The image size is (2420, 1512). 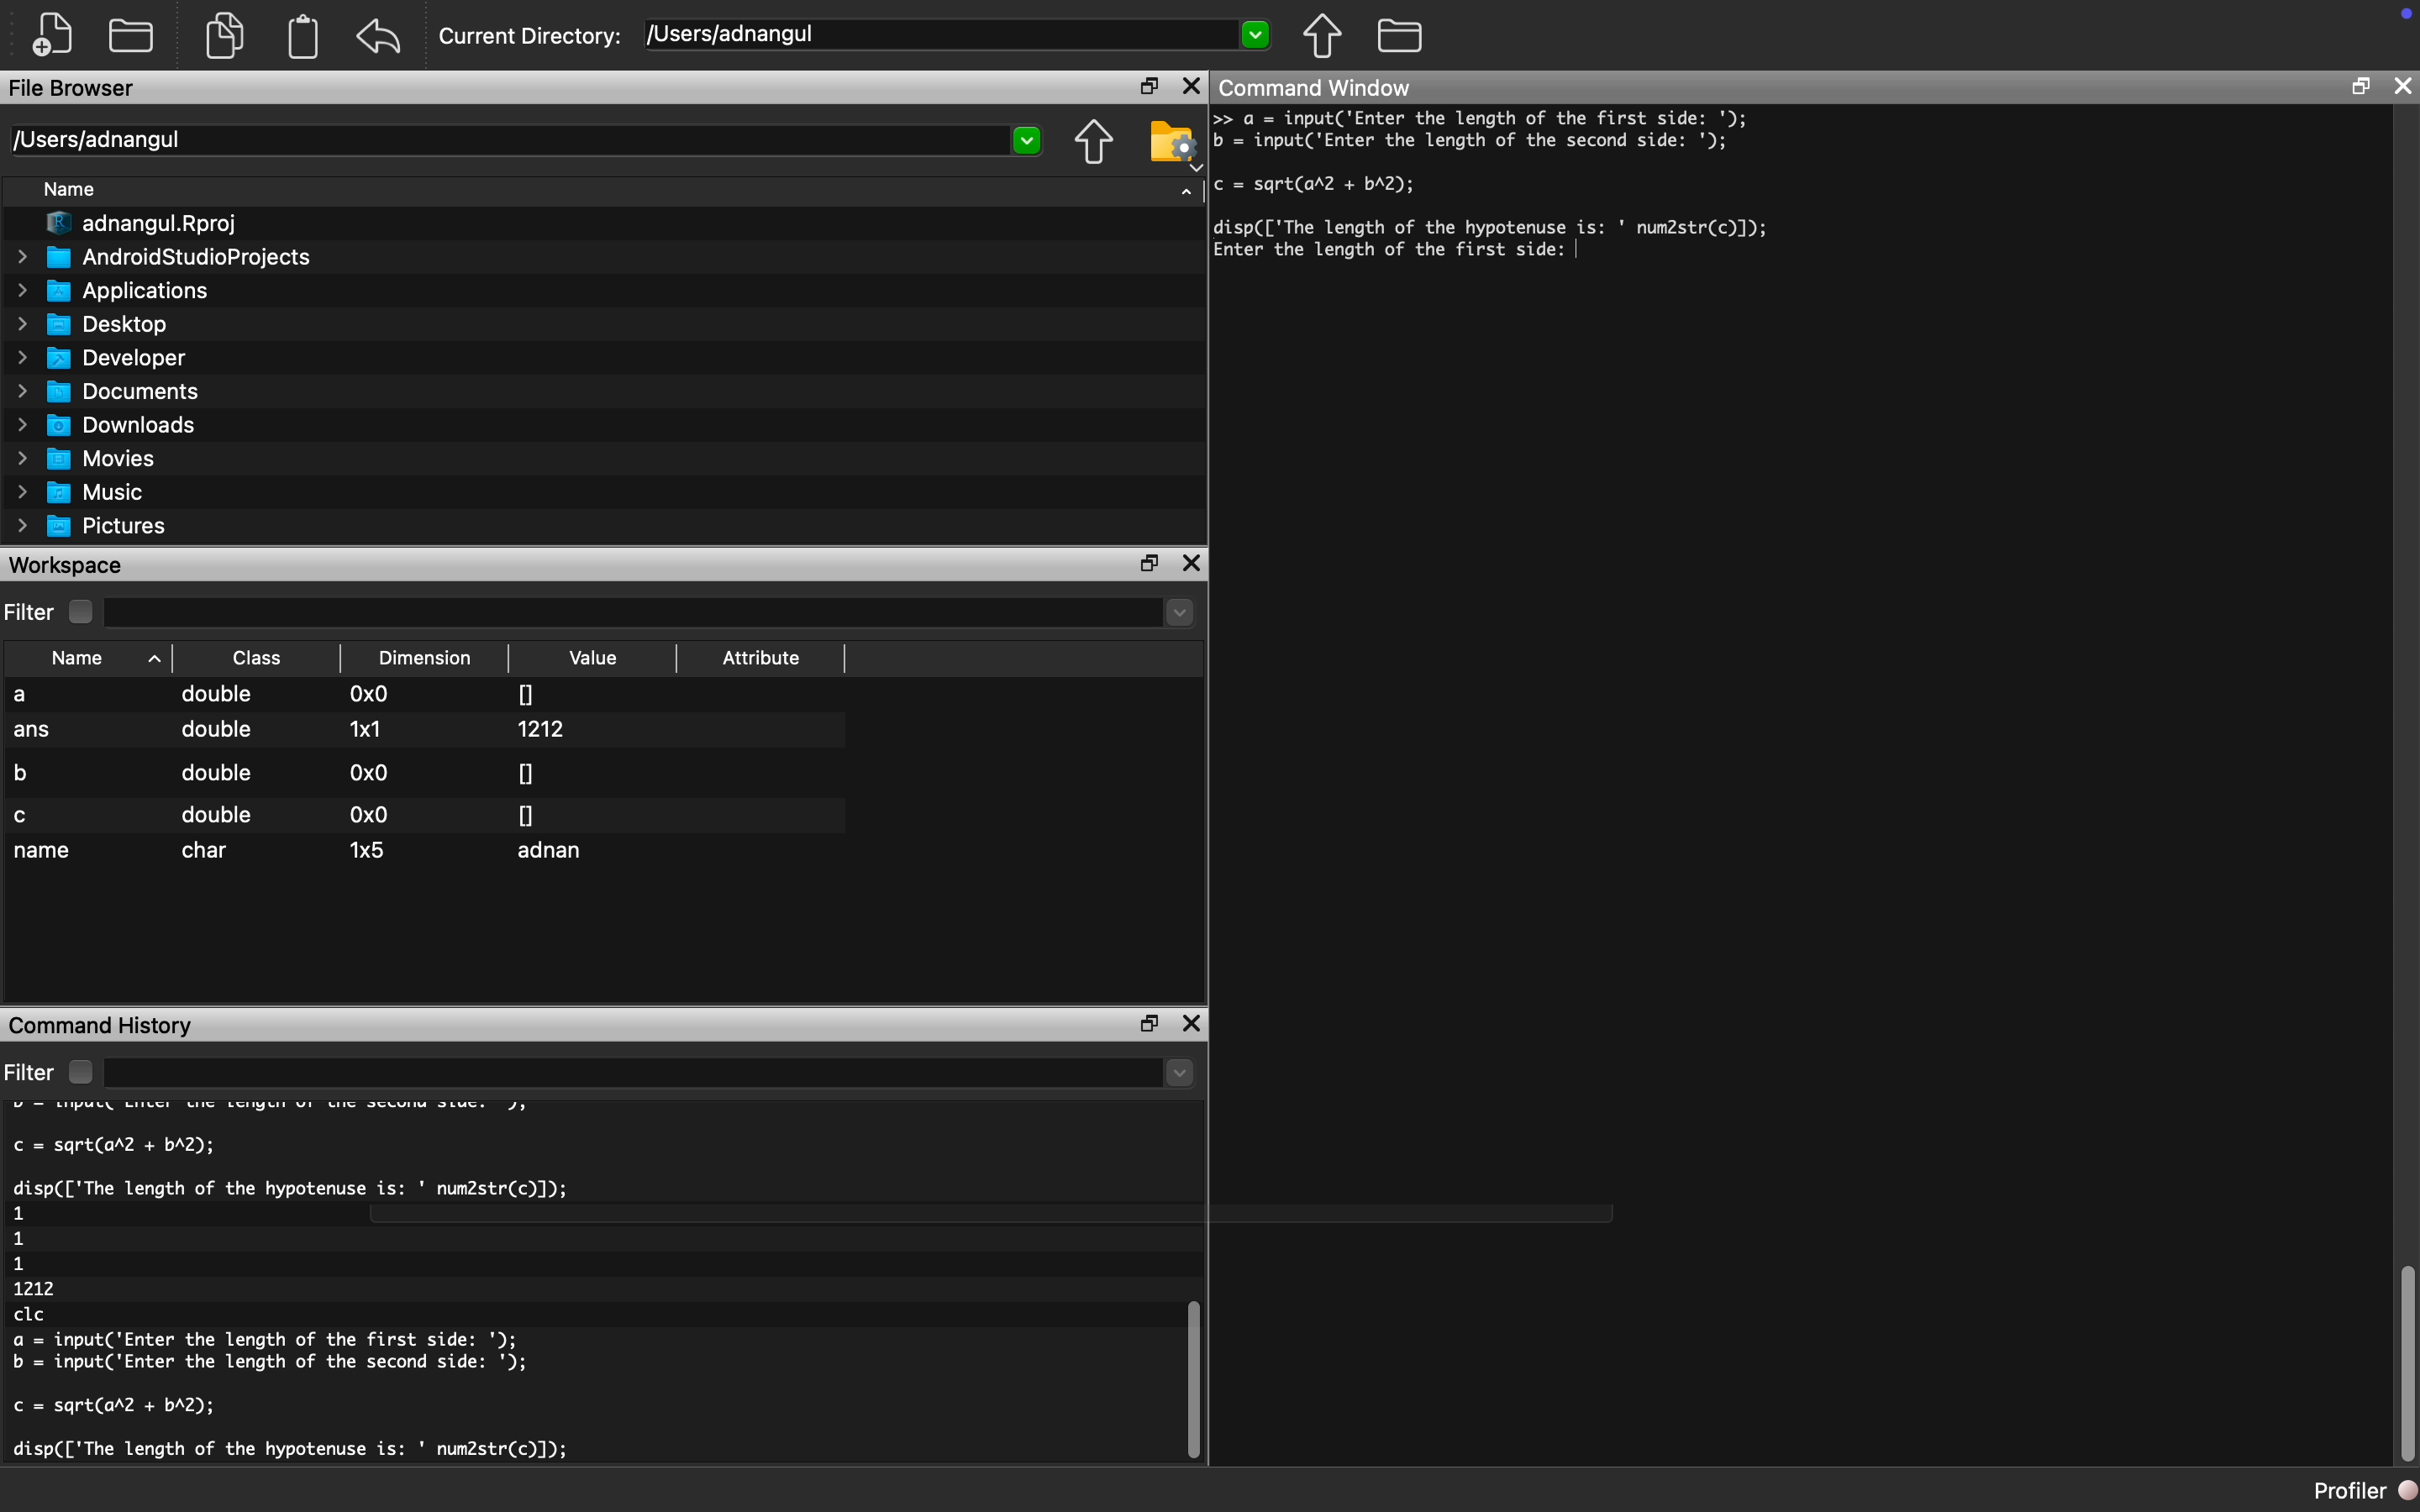 What do you see at coordinates (75, 91) in the screenshot?
I see `File Browser` at bounding box center [75, 91].